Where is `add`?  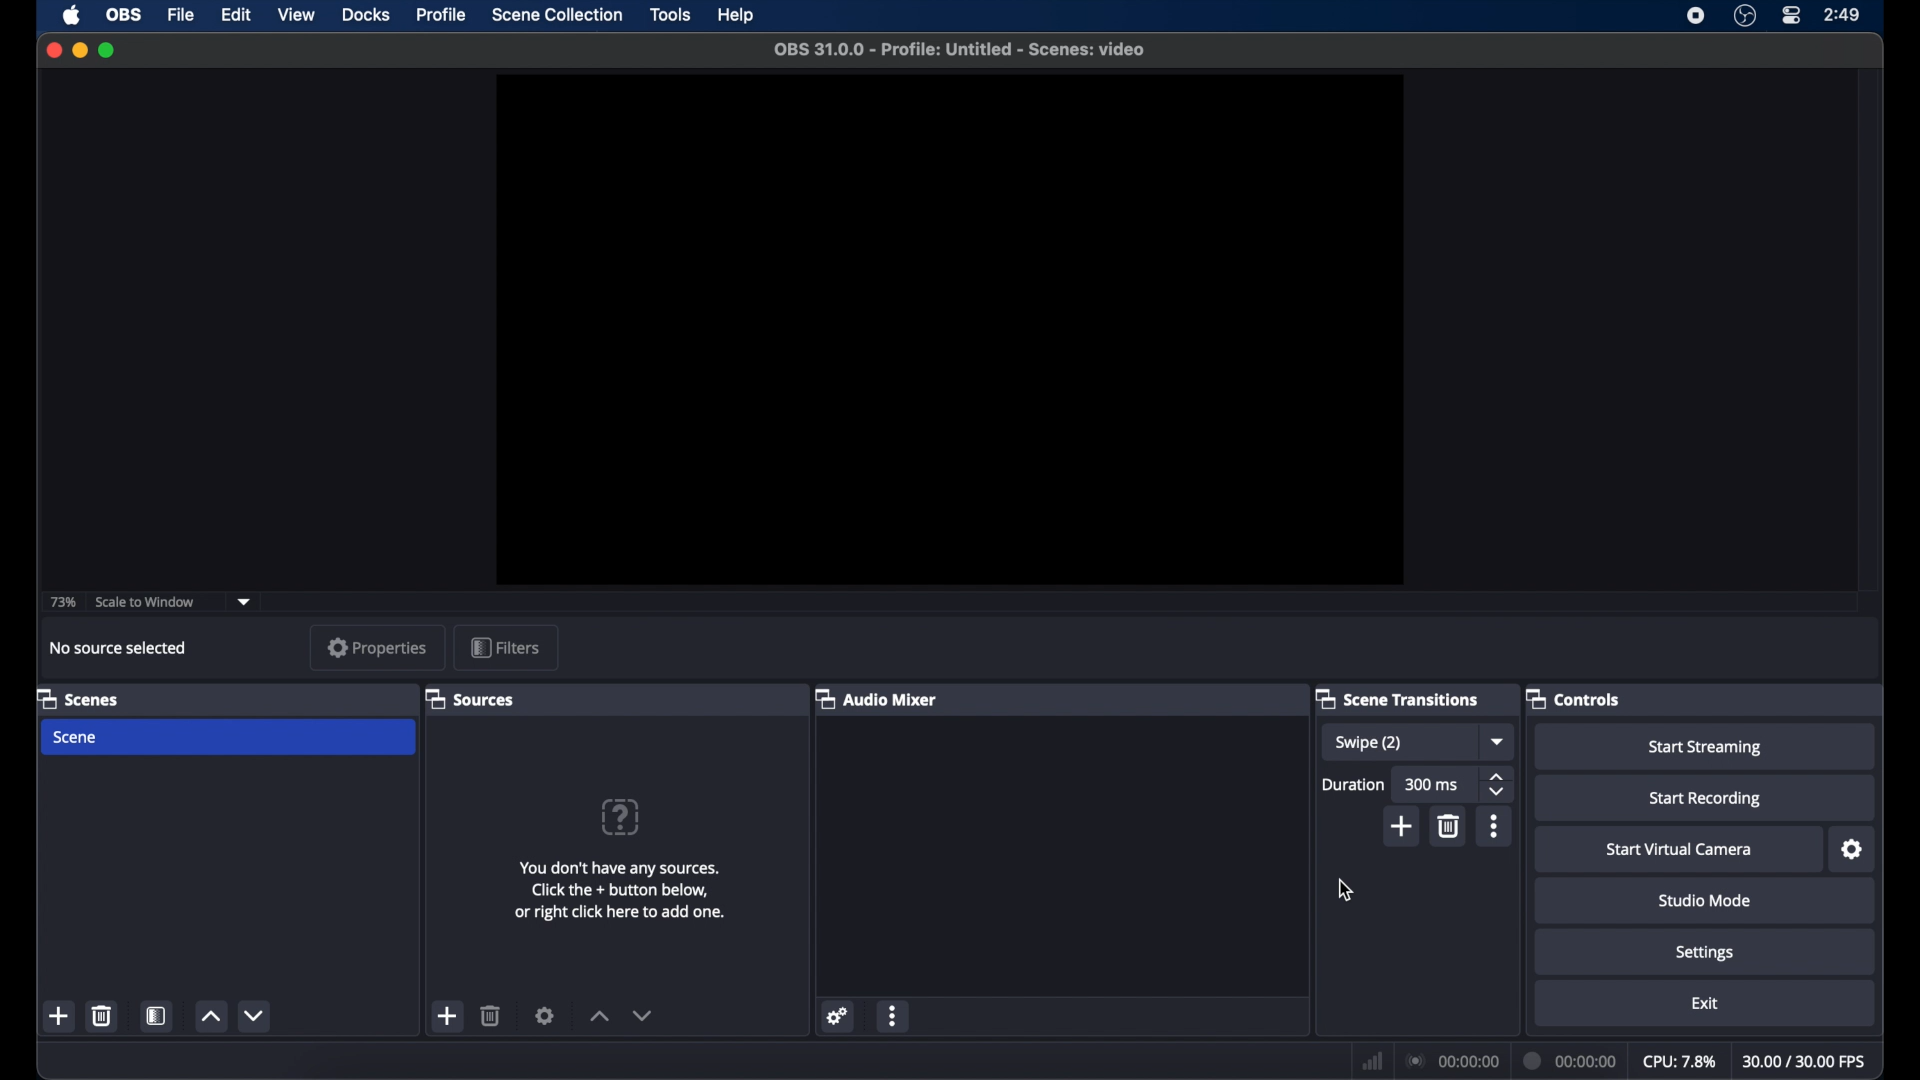
add is located at coordinates (60, 1018).